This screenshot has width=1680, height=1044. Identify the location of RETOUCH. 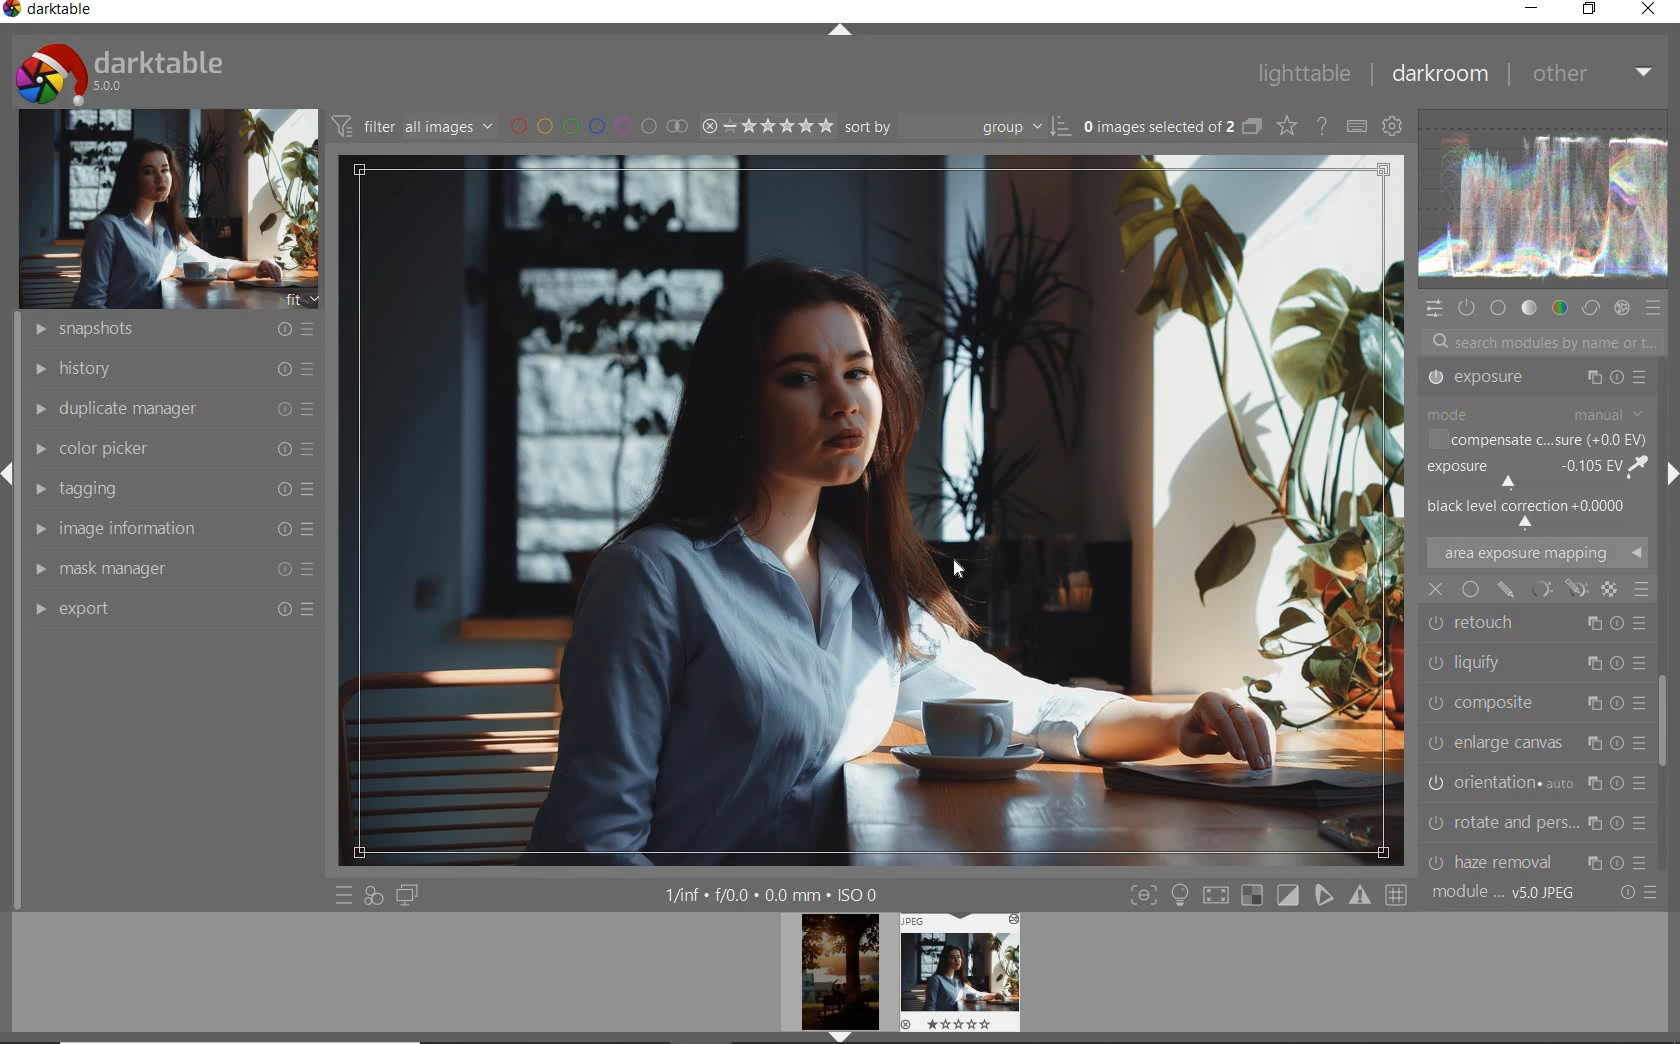
(1535, 505).